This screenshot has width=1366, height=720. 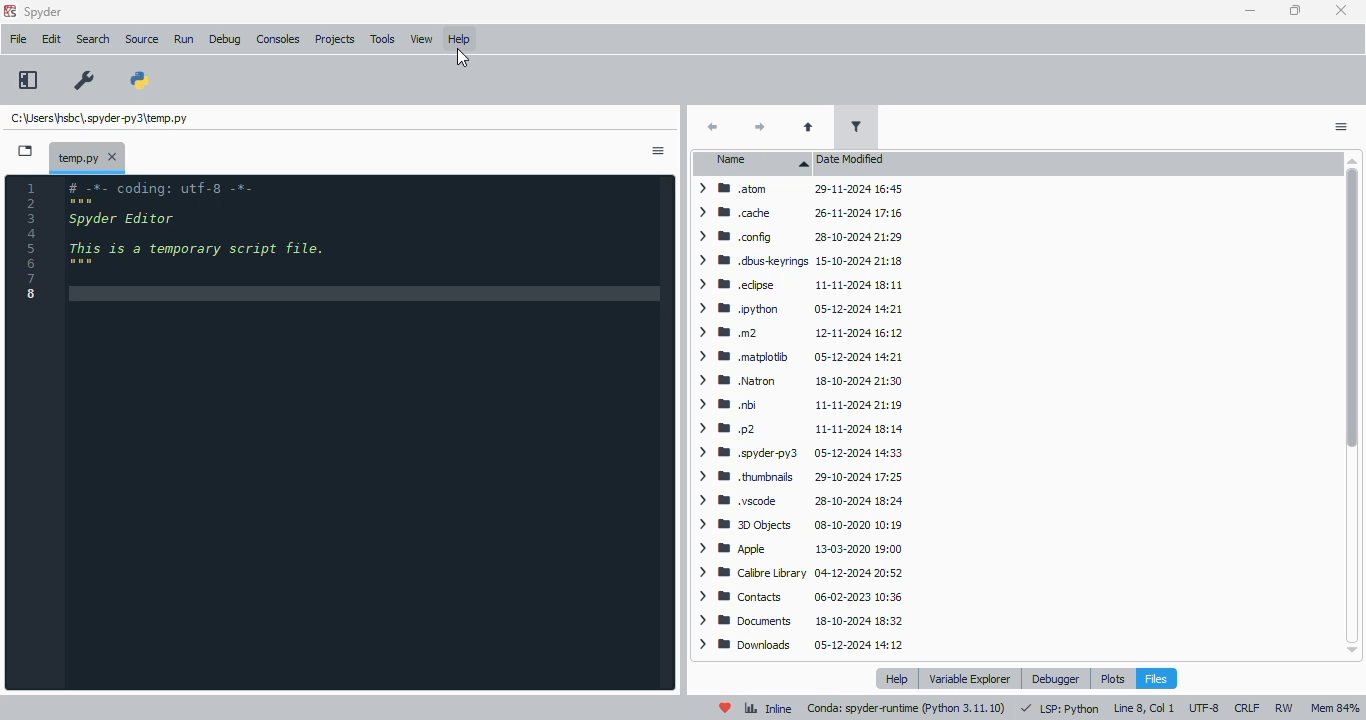 I want to click on > WB Calibre Library 04-12-2024 20:52, so click(x=799, y=573).